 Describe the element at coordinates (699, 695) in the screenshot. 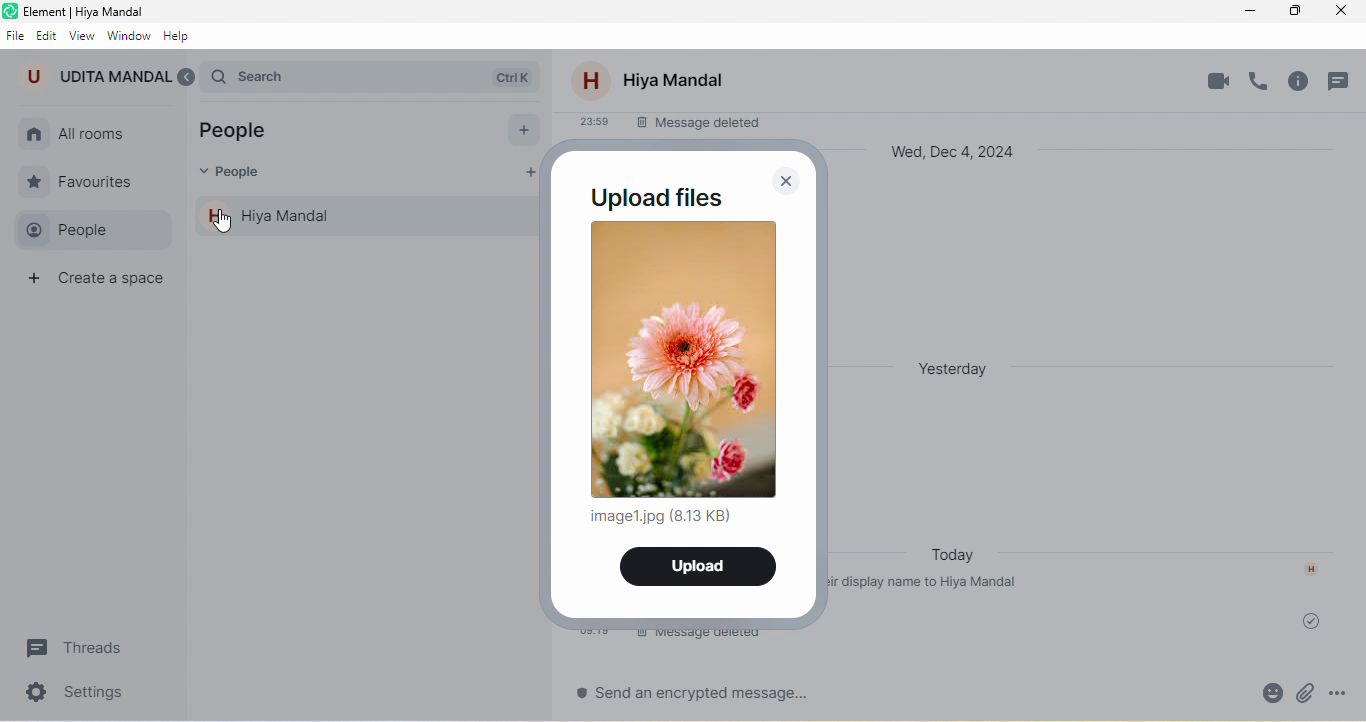

I see `send an encrypted message` at that location.